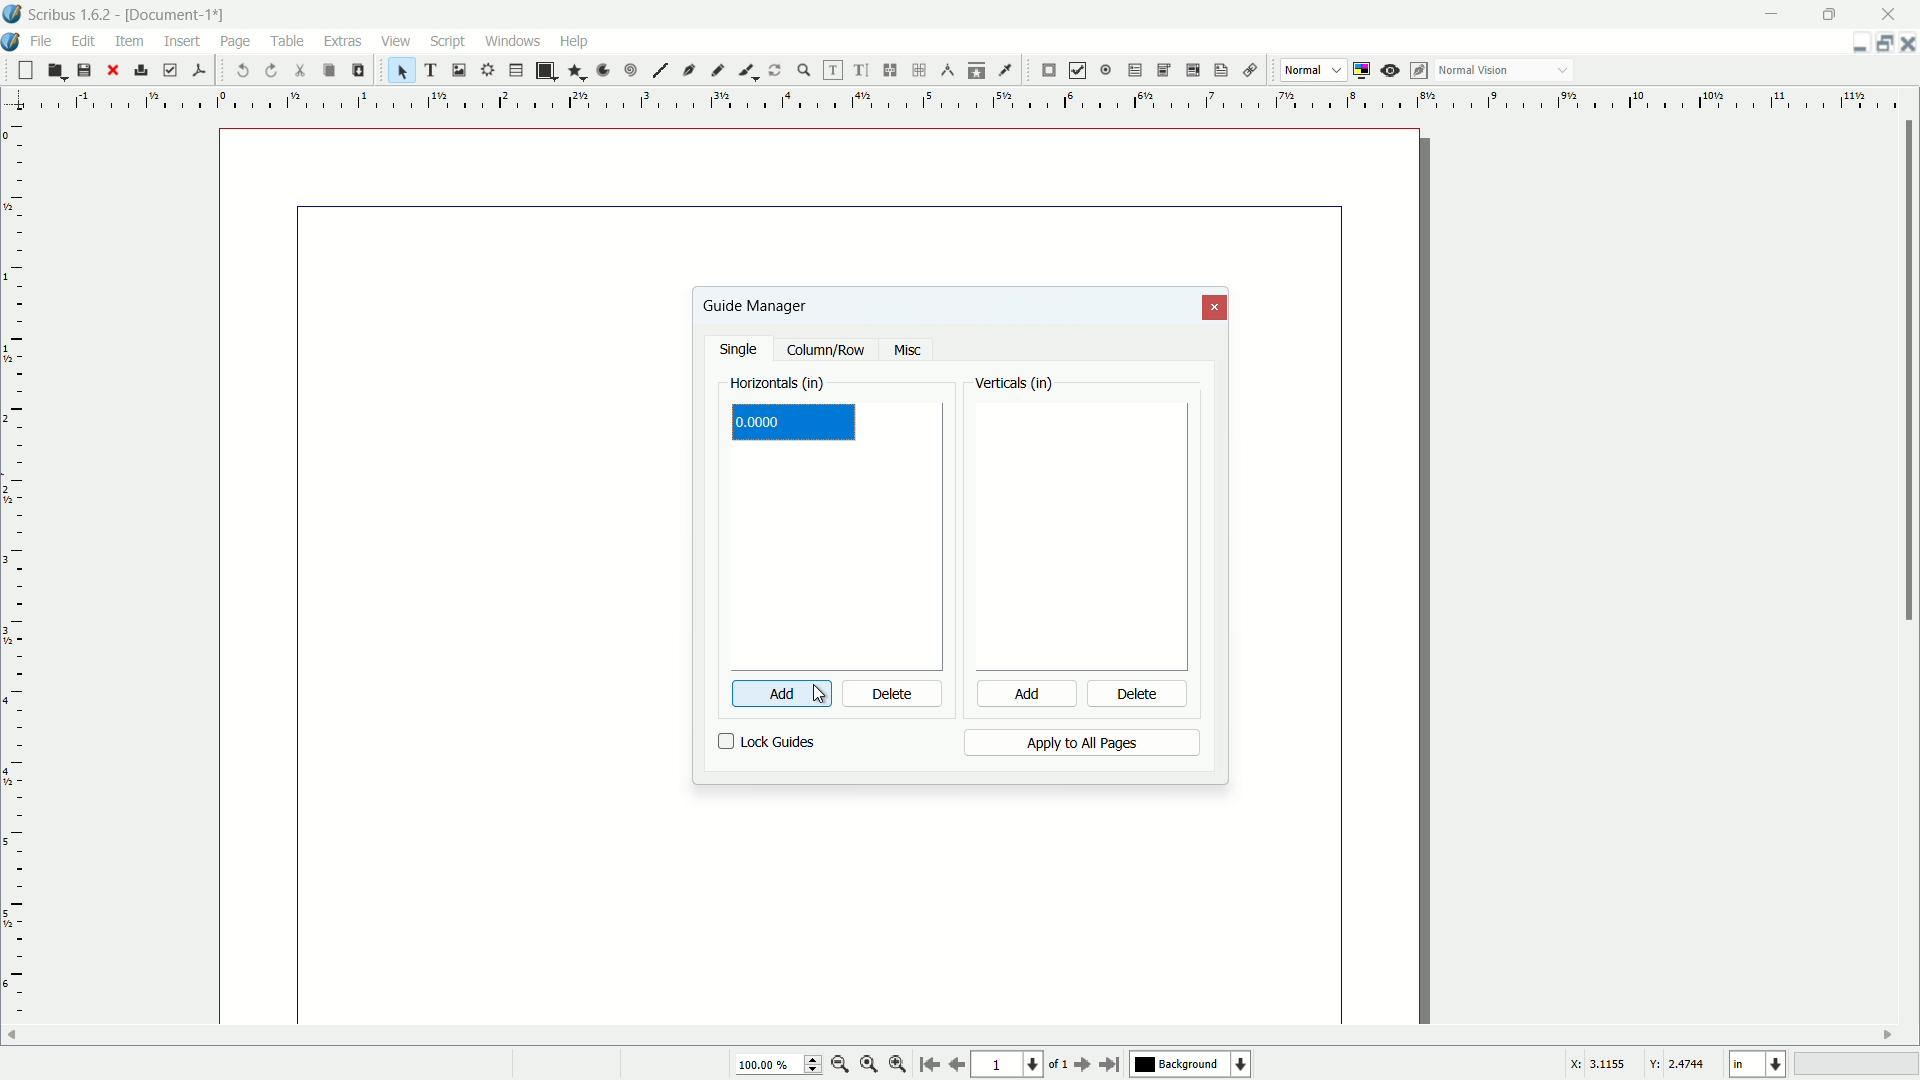 This screenshot has height=1080, width=1920. What do you see at coordinates (288, 40) in the screenshot?
I see `table menu` at bounding box center [288, 40].